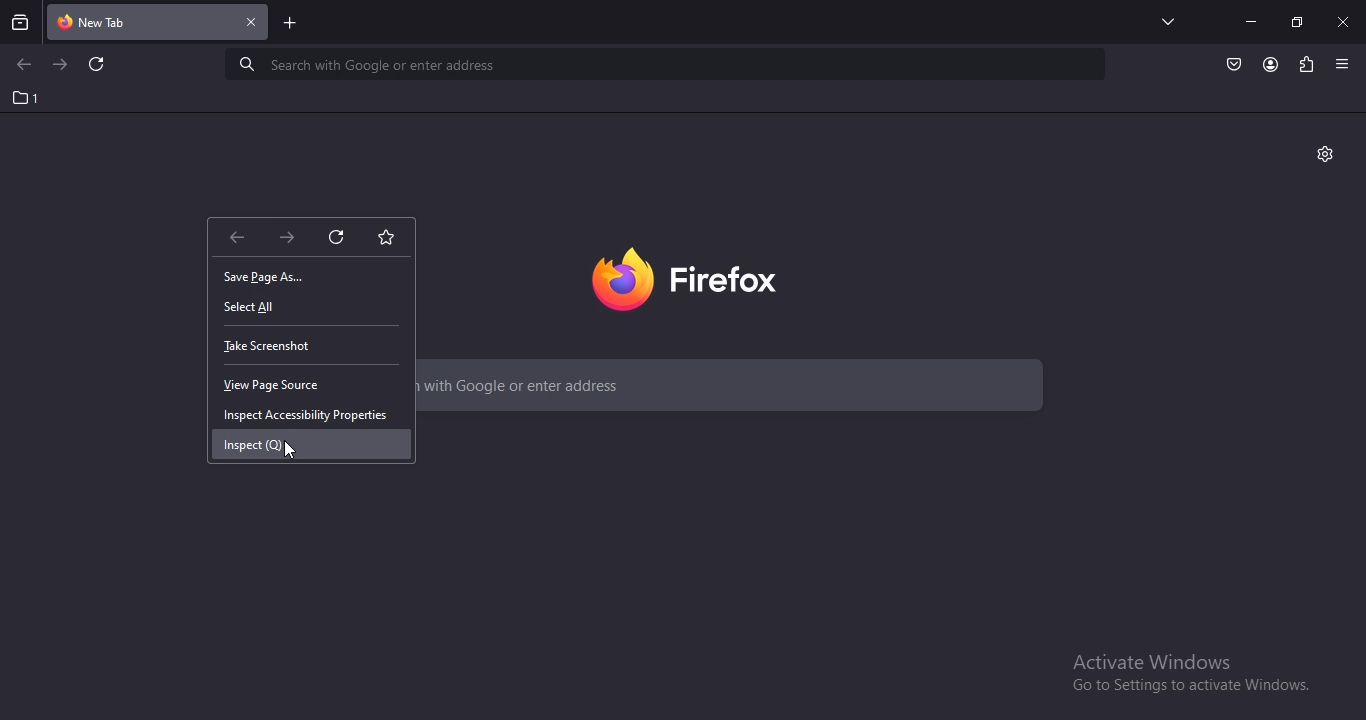  What do you see at coordinates (23, 65) in the screenshot?
I see `click to go to previous page` at bounding box center [23, 65].